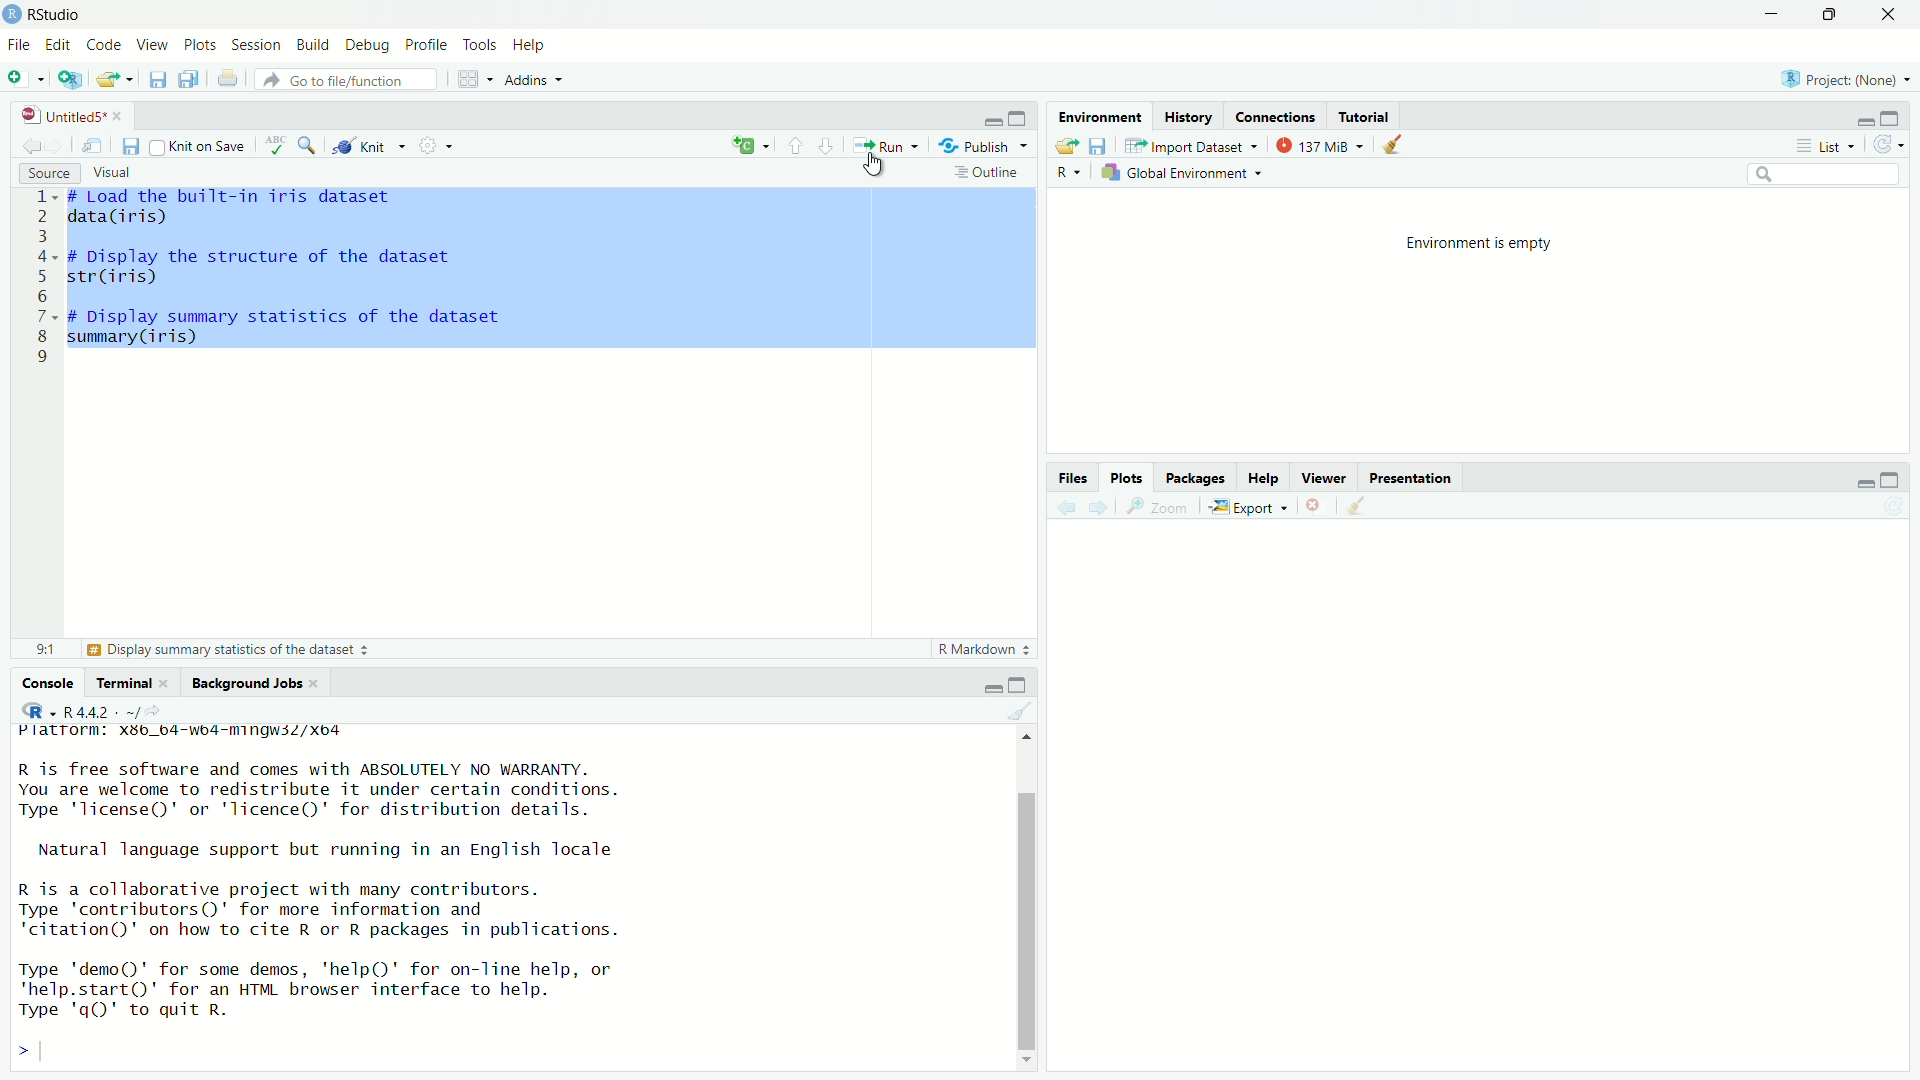  Describe the element at coordinates (94, 710) in the screenshot. I see `R 4.4.2 - ~/` at that location.